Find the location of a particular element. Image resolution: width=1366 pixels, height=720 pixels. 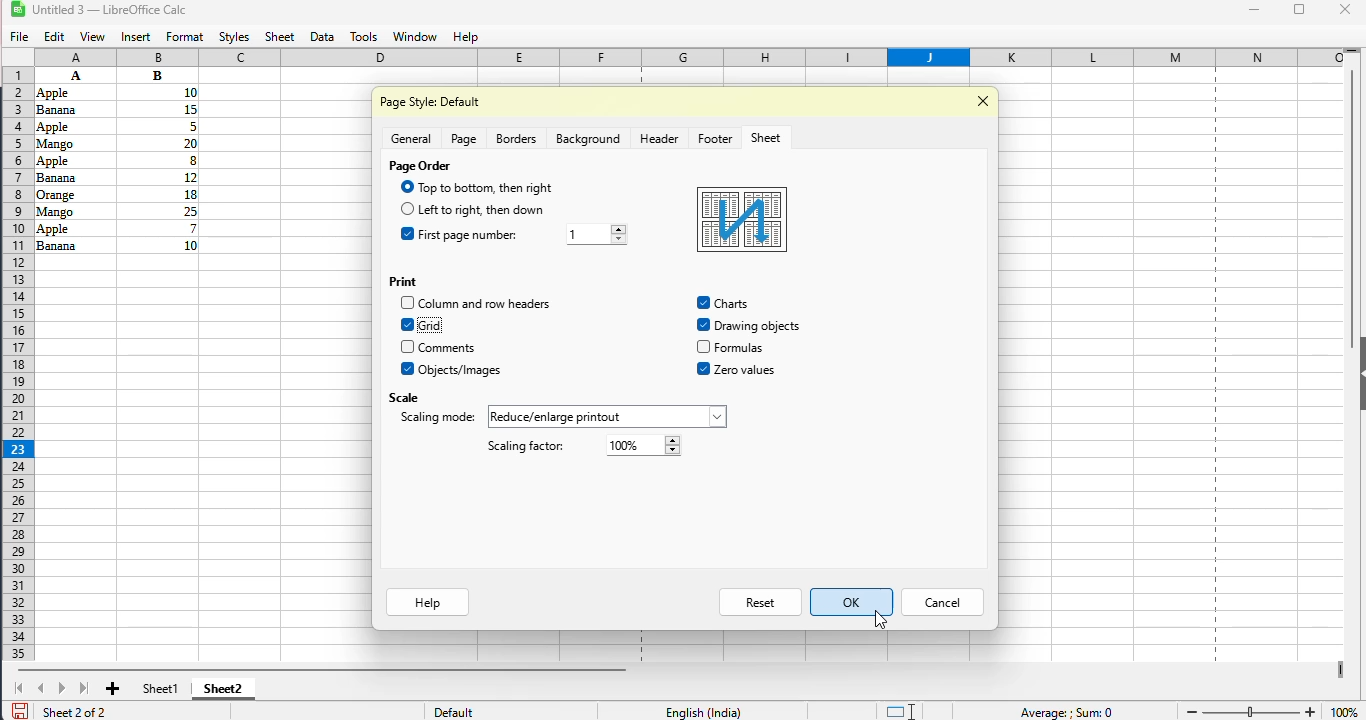

page style default is located at coordinates (432, 102).